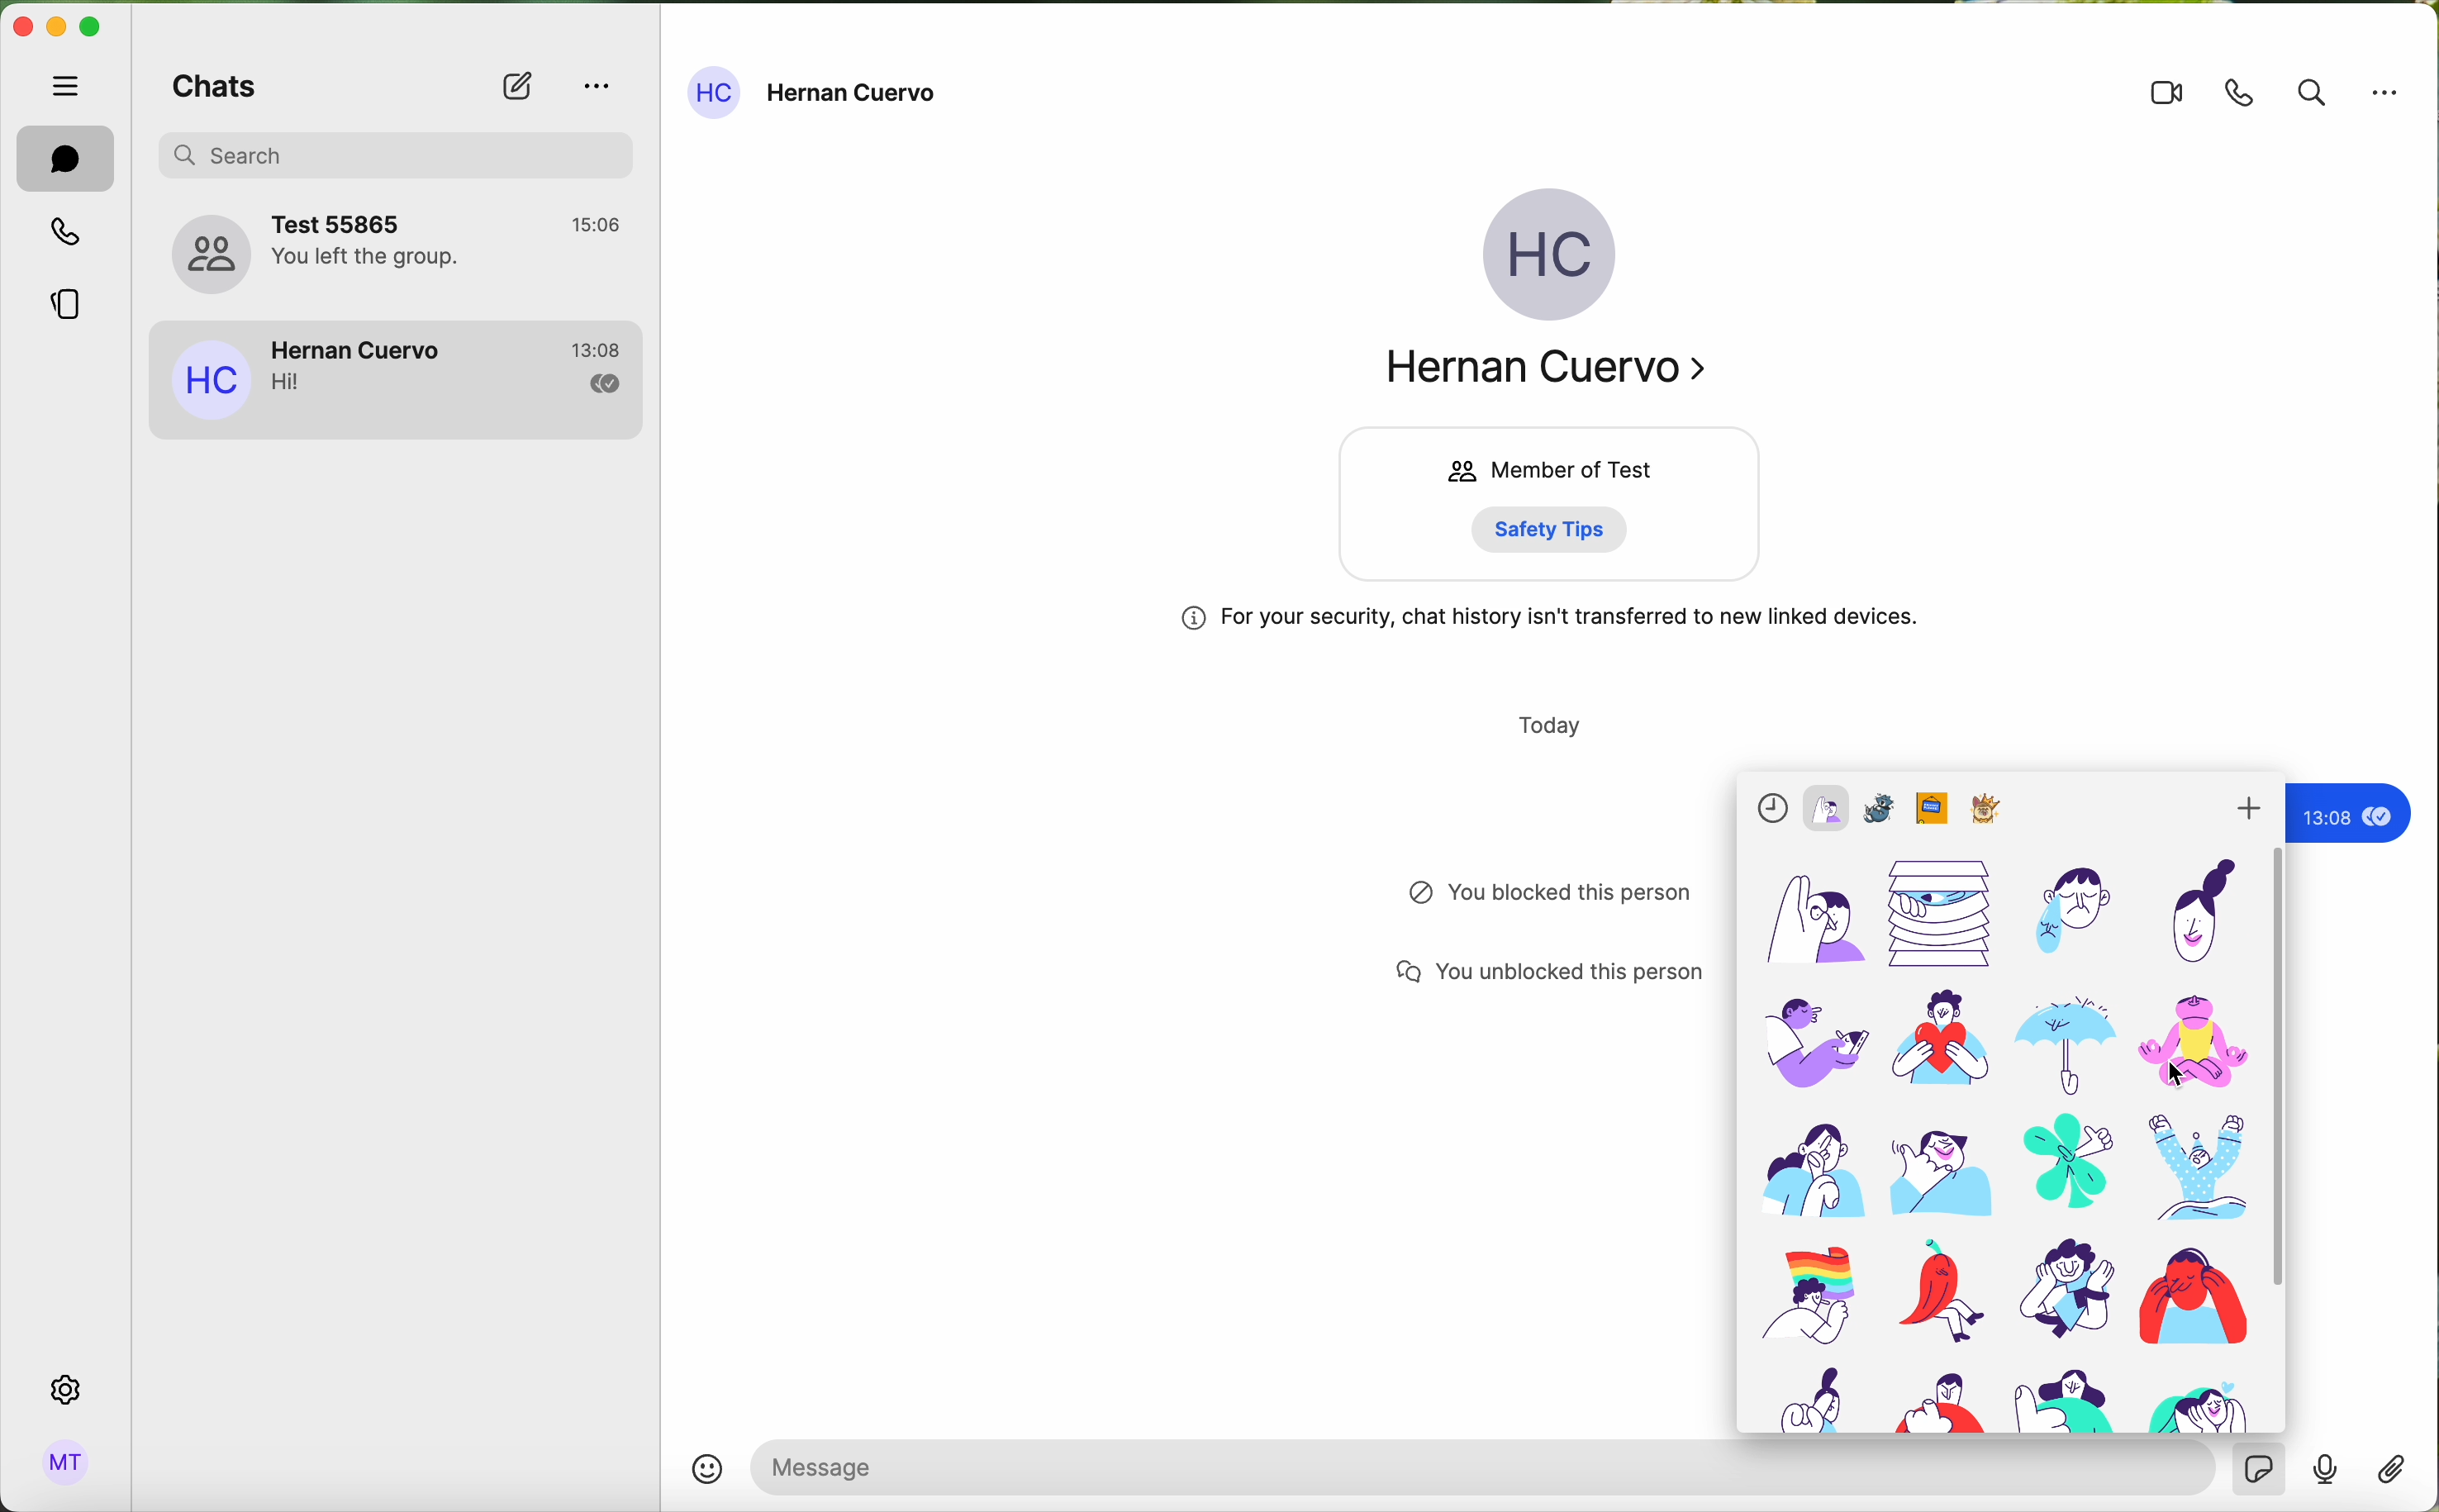 This screenshot has width=2439, height=1512. I want to click on new chat, so click(515, 88).